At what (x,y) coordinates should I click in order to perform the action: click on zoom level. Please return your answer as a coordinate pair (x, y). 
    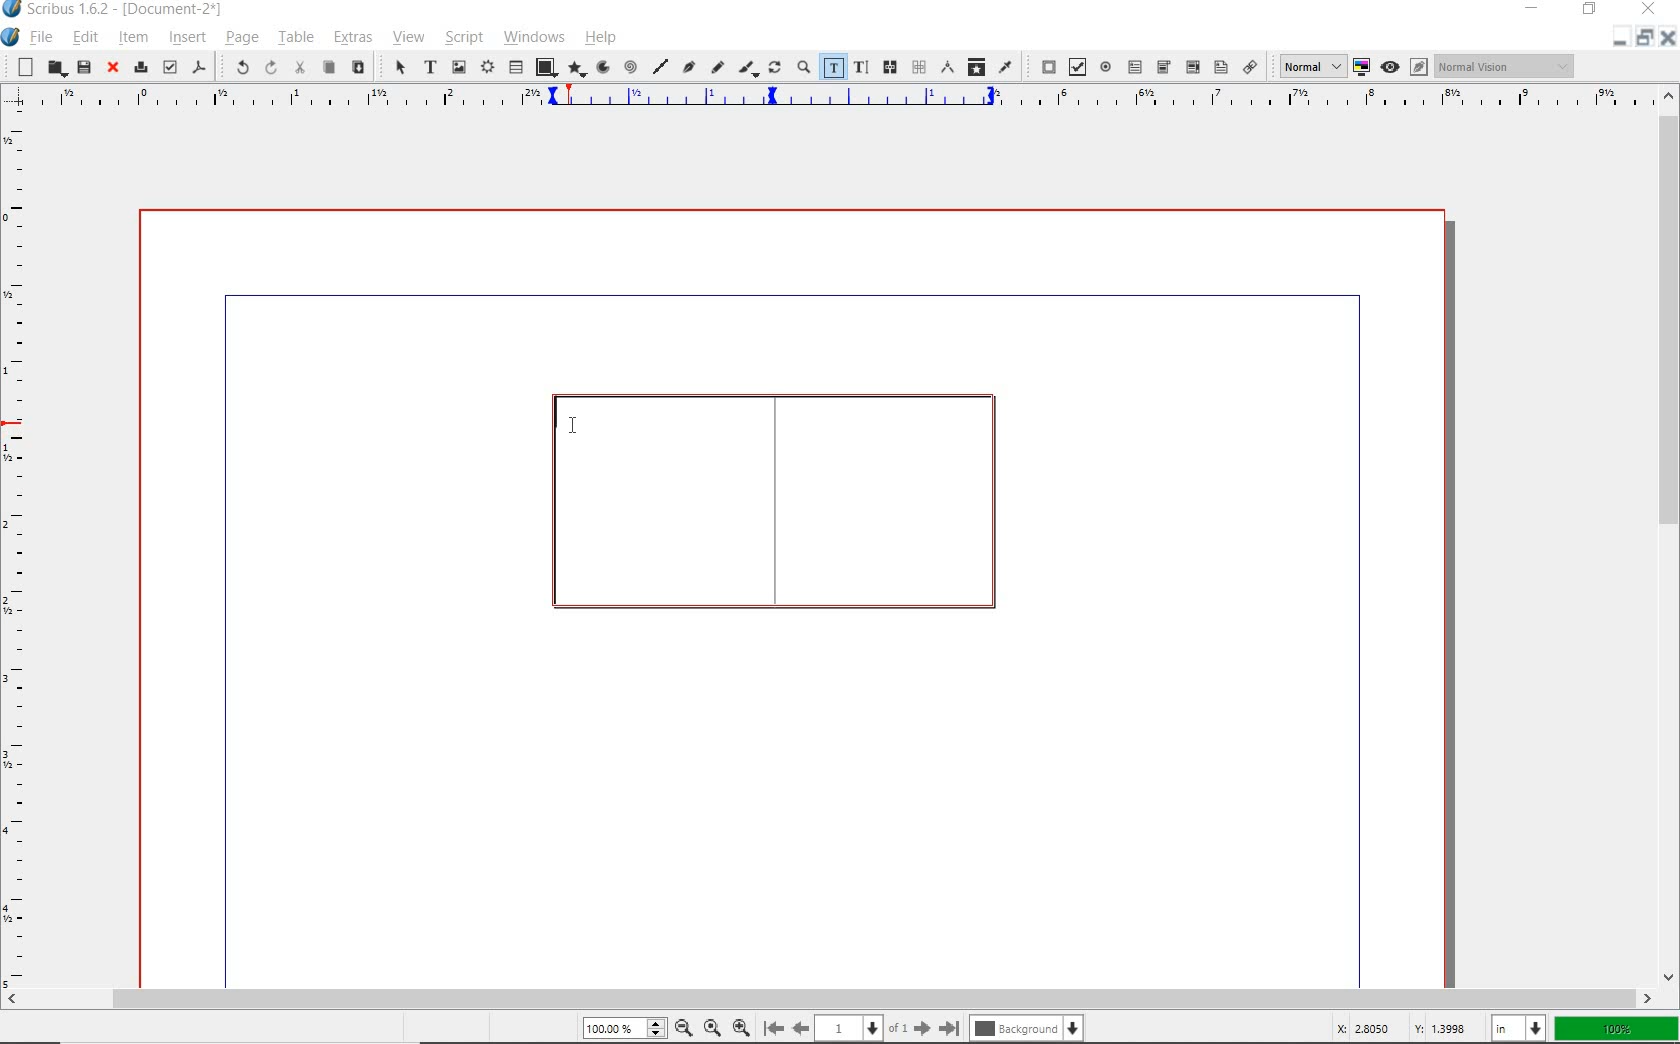
    Looking at the image, I should click on (625, 1028).